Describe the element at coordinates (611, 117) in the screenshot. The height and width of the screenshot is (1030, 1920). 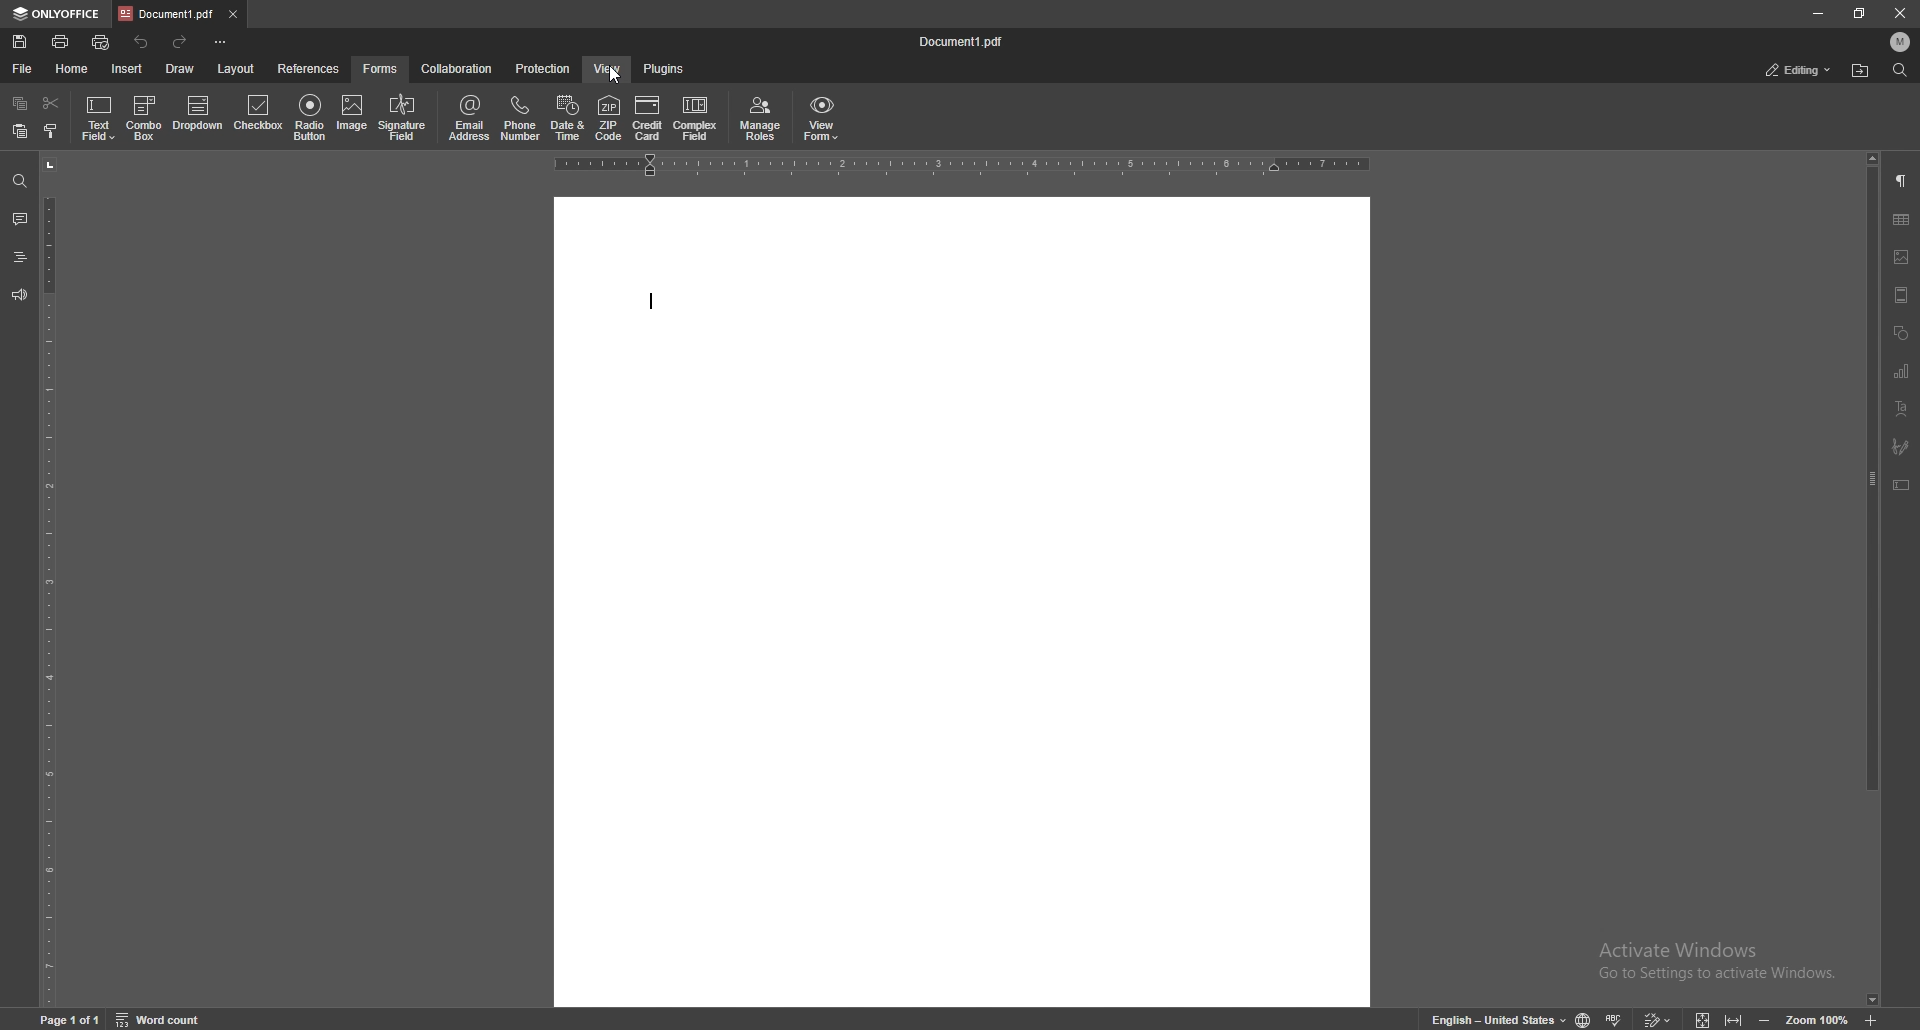
I see `zip code` at that location.